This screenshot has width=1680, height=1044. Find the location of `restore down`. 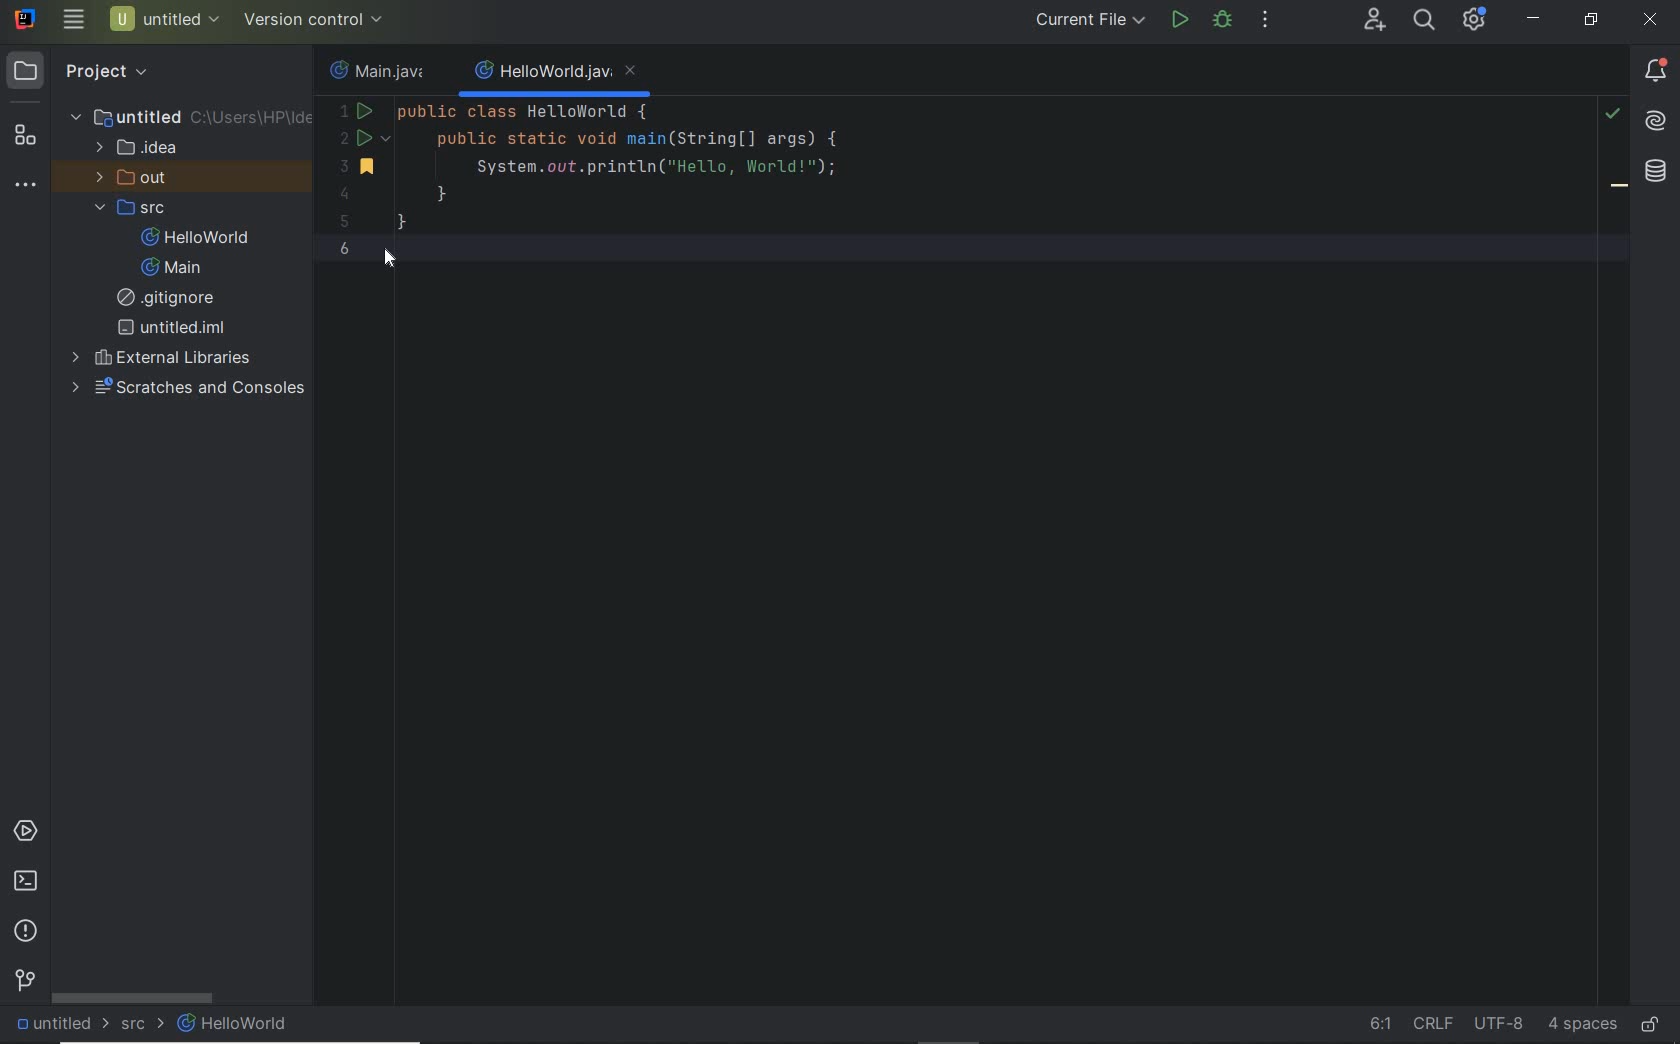

restore down is located at coordinates (1591, 22).